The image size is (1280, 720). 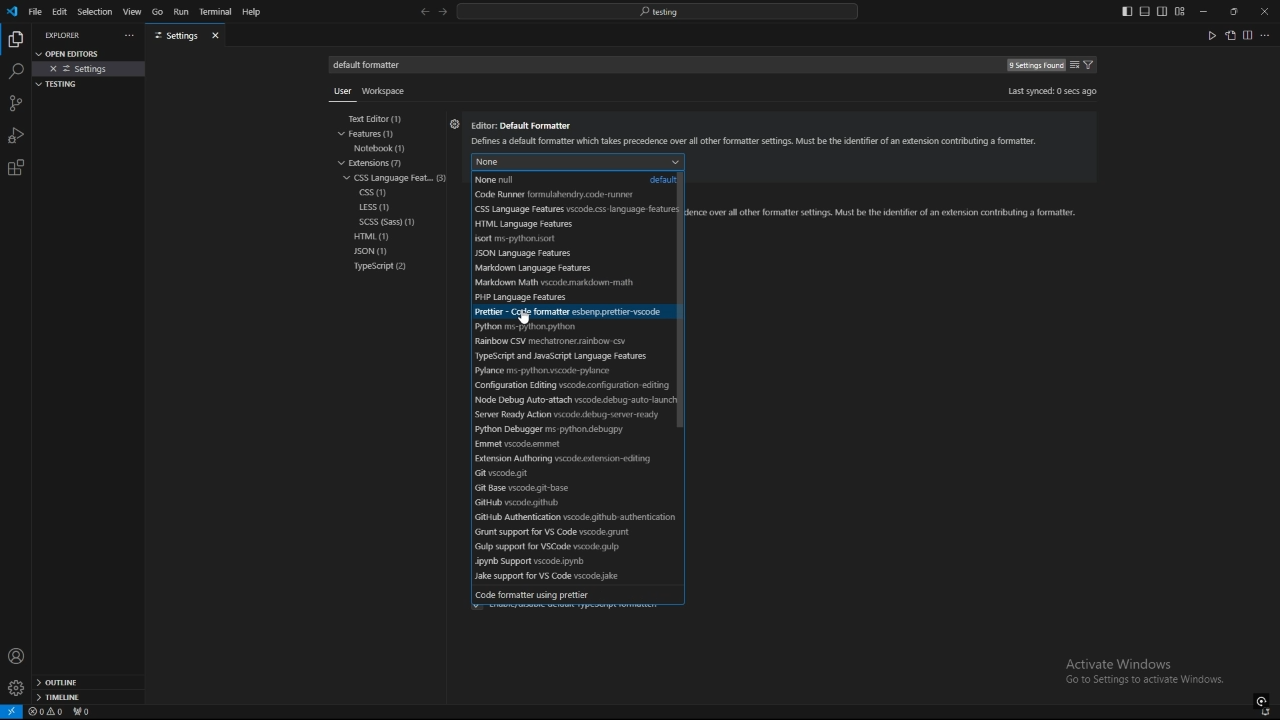 I want to click on github, so click(x=560, y=501).